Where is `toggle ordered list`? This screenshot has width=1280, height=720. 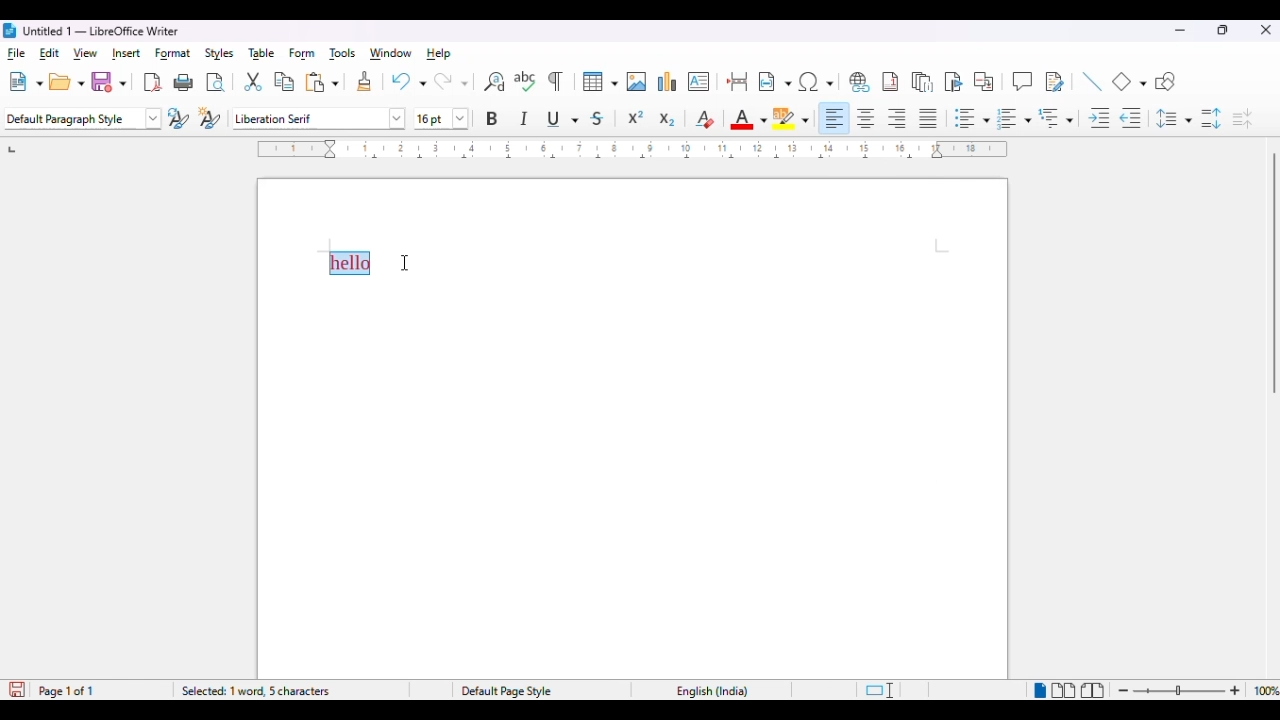
toggle ordered list is located at coordinates (1014, 118).